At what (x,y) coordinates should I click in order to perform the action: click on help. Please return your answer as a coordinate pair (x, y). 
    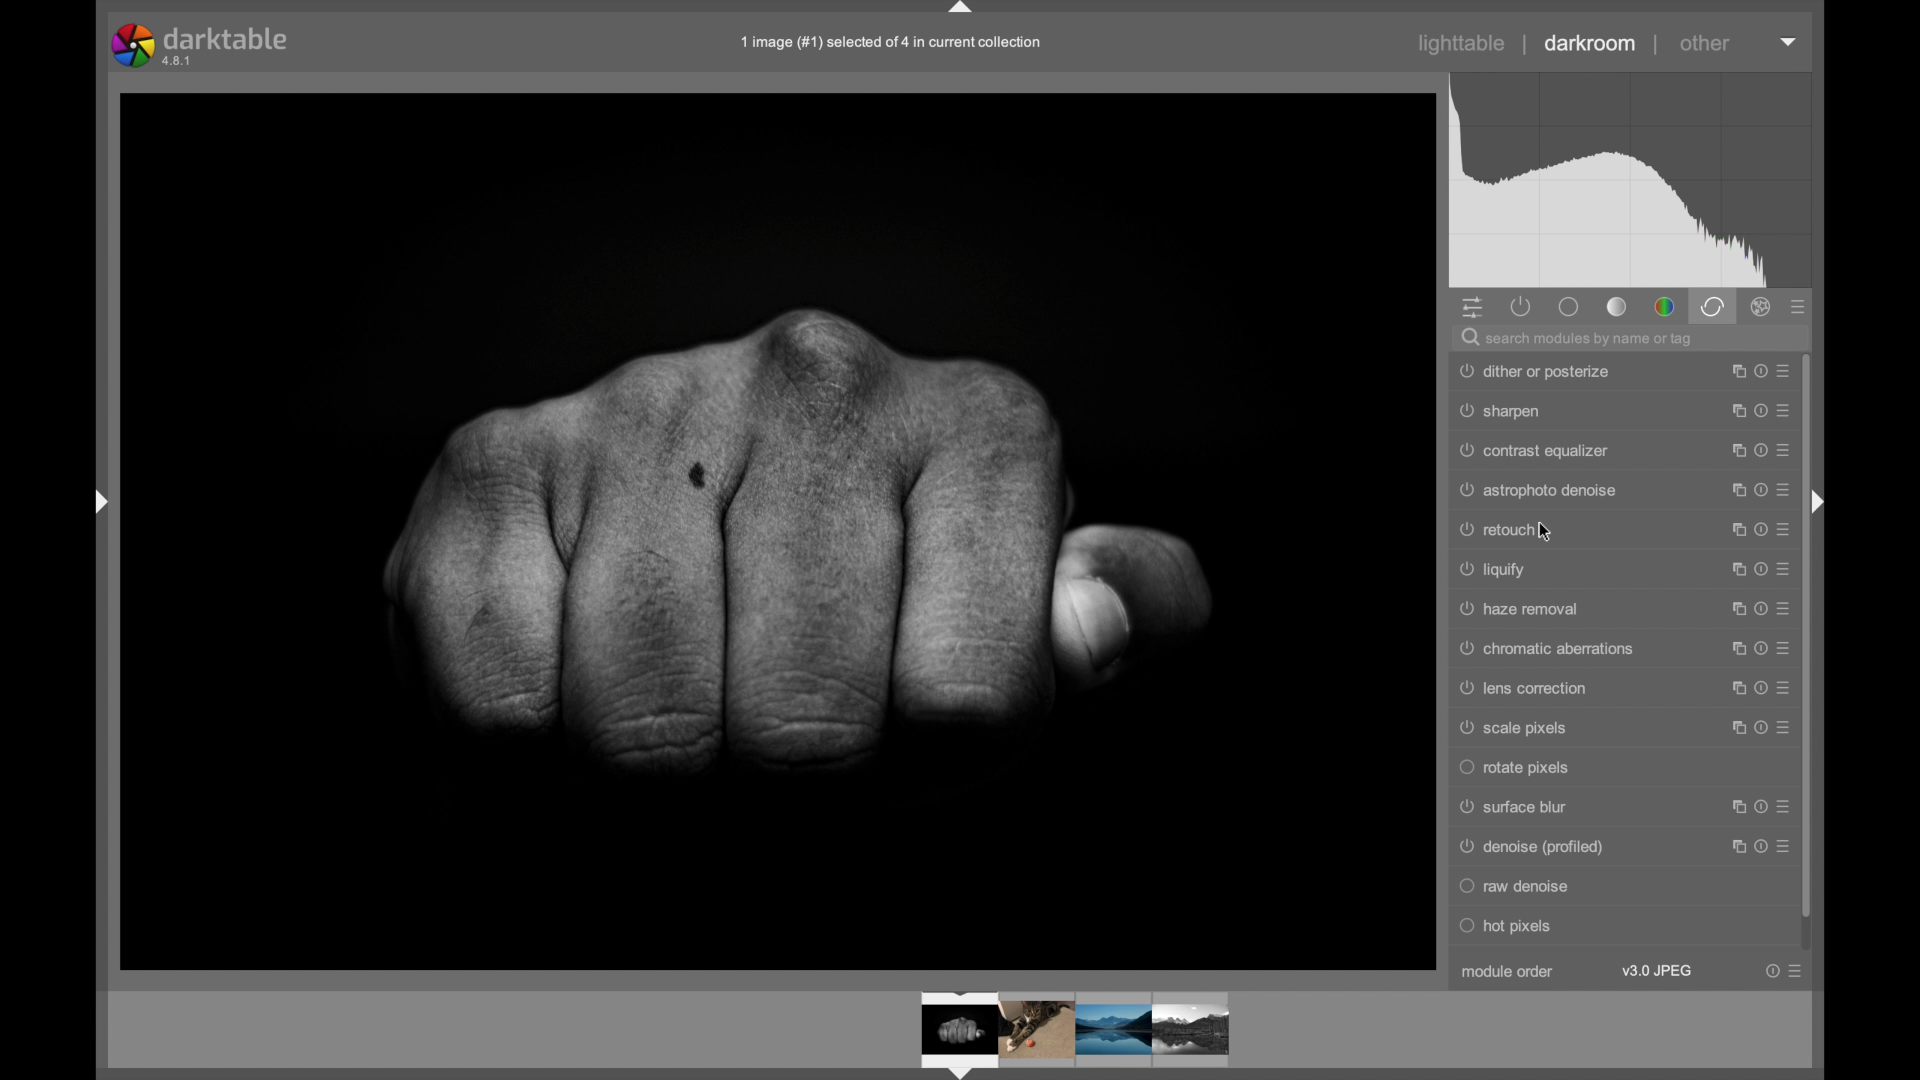
    Looking at the image, I should click on (1755, 412).